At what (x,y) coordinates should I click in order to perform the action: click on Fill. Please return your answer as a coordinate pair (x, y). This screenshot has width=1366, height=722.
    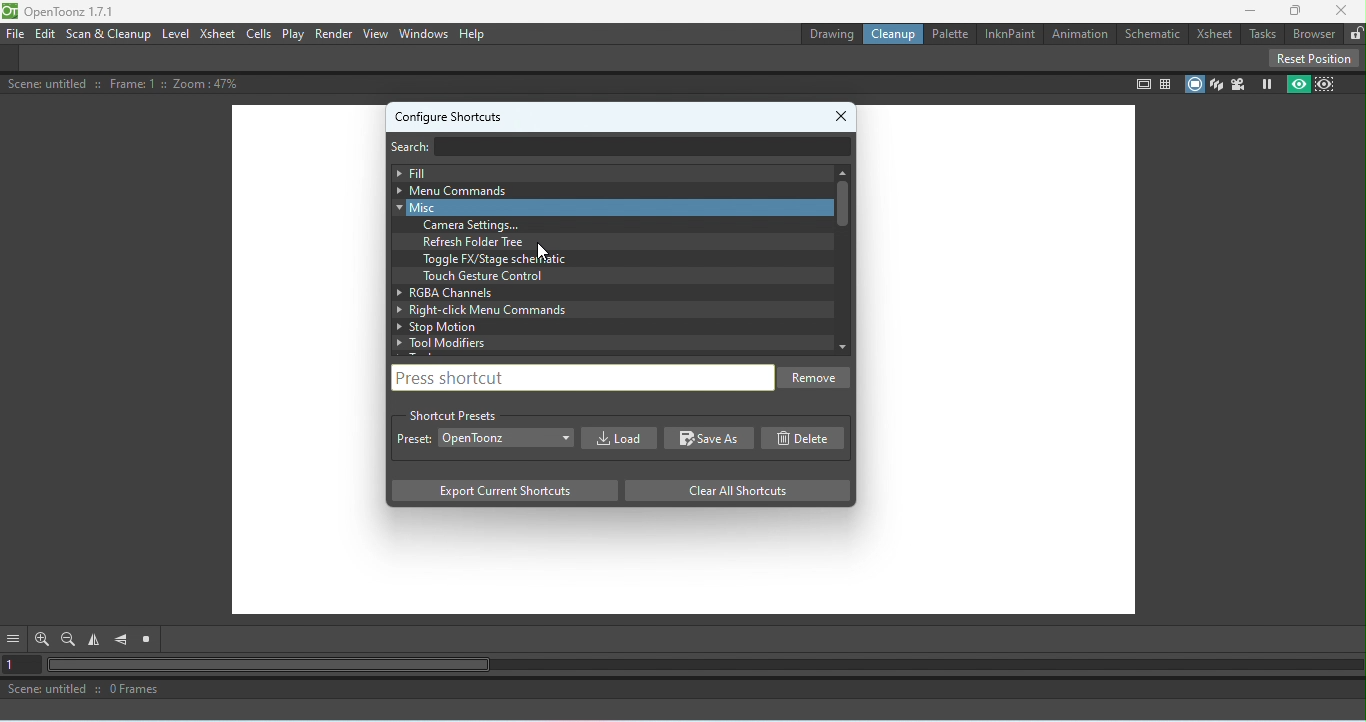
    Looking at the image, I should click on (606, 172).